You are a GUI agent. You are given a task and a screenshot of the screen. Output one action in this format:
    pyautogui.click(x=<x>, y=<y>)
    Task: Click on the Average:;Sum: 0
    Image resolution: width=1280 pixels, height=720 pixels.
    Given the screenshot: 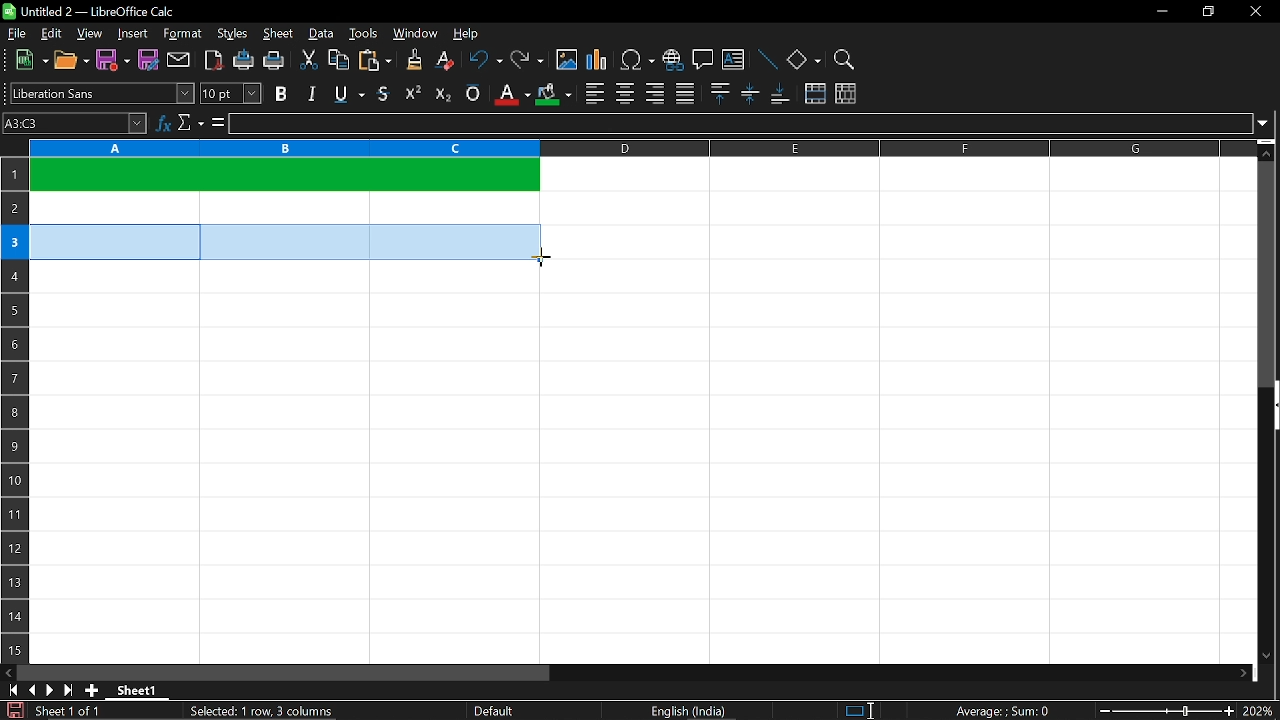 What is the action you would take?
    pyautogui.click(x=1002, y=710)
    